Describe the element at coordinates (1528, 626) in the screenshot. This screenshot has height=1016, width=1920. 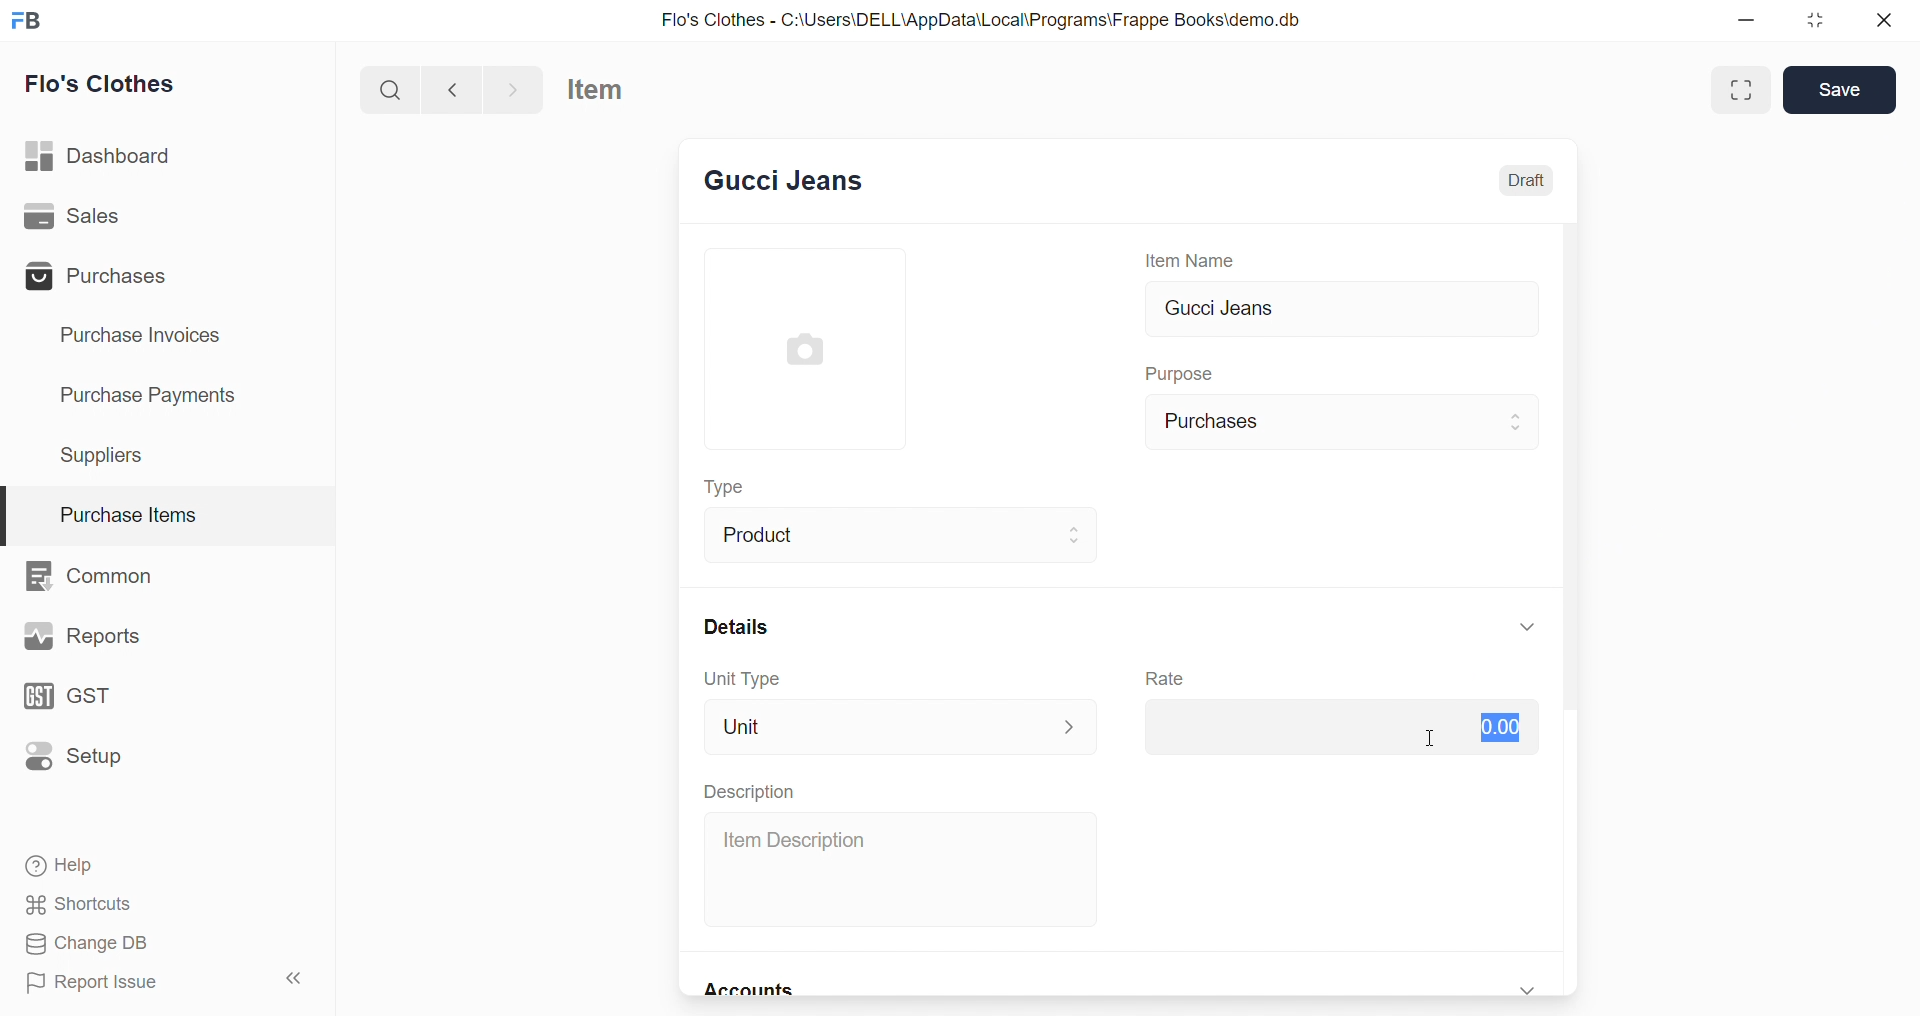
I see `expand/collapse` at that location.